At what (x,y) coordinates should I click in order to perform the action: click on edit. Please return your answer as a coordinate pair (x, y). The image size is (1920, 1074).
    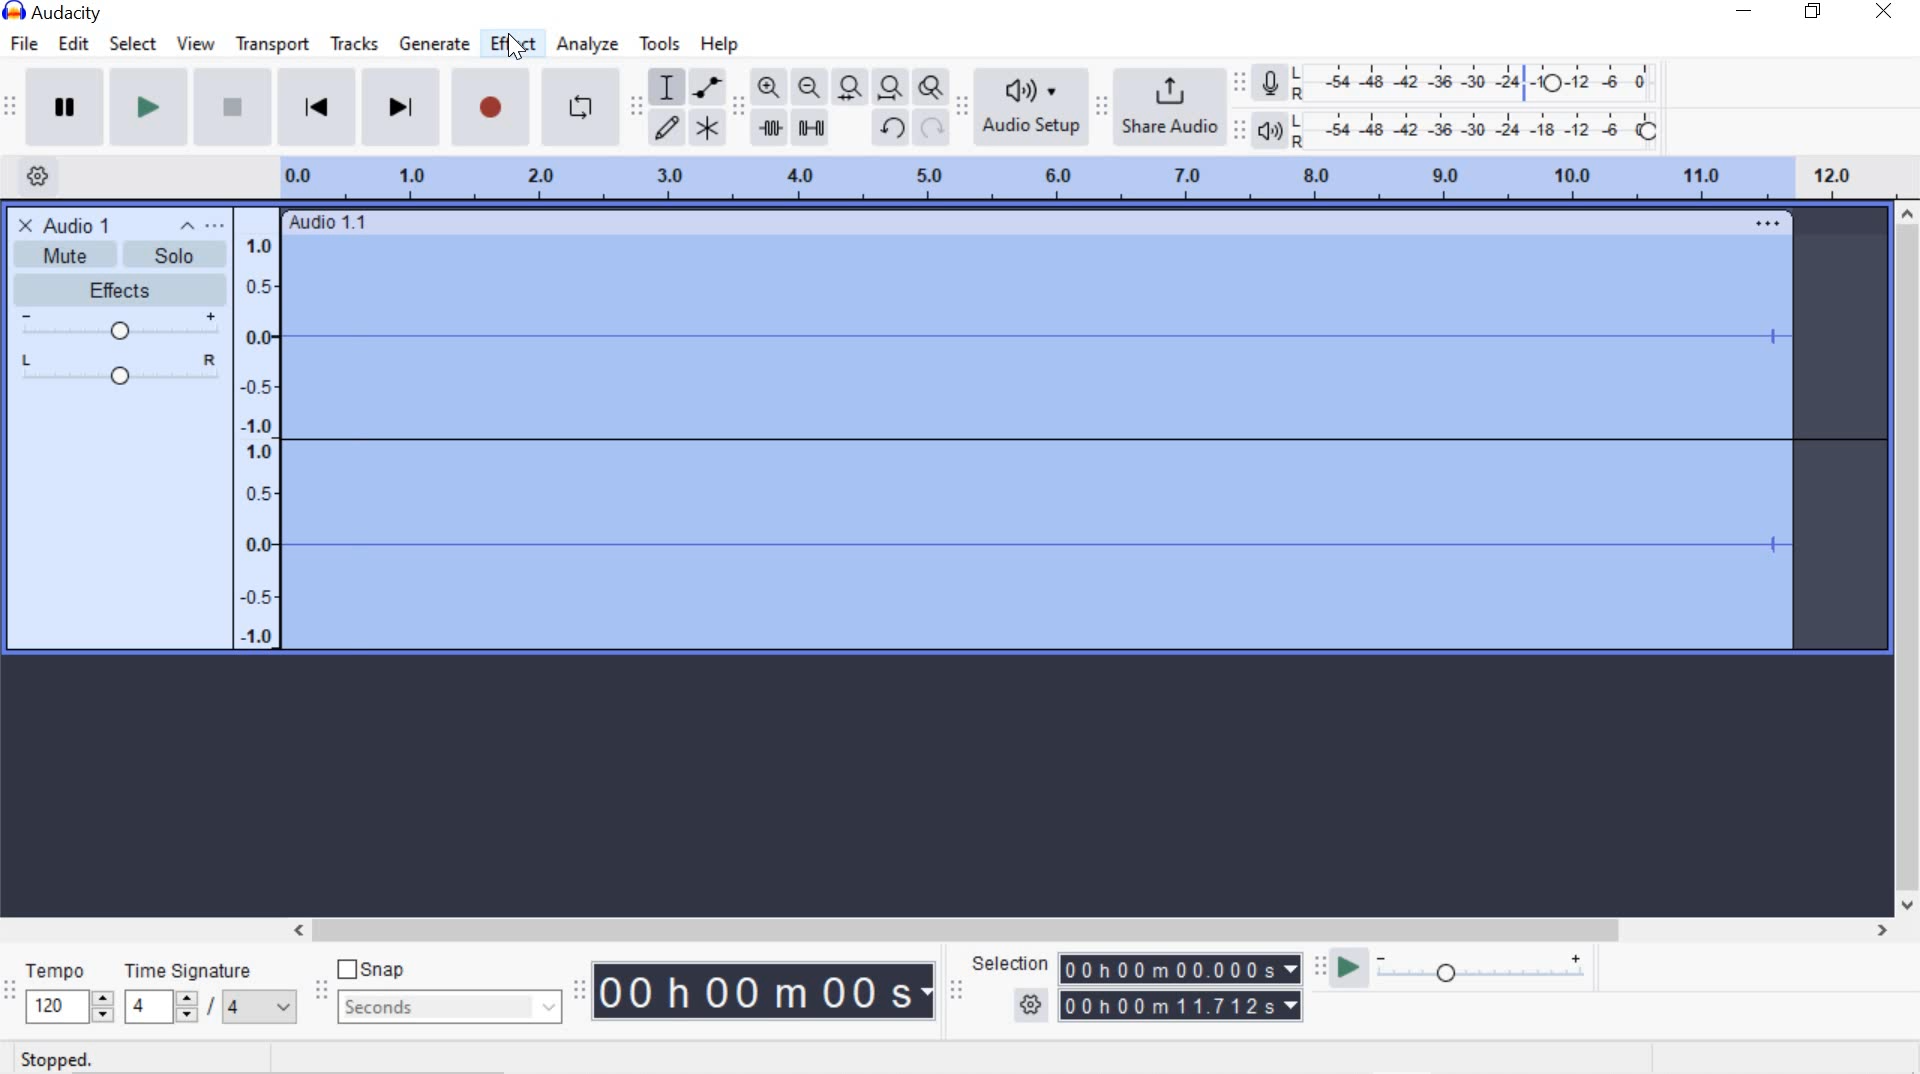
    Looking at the image, I should click on (73, 43).